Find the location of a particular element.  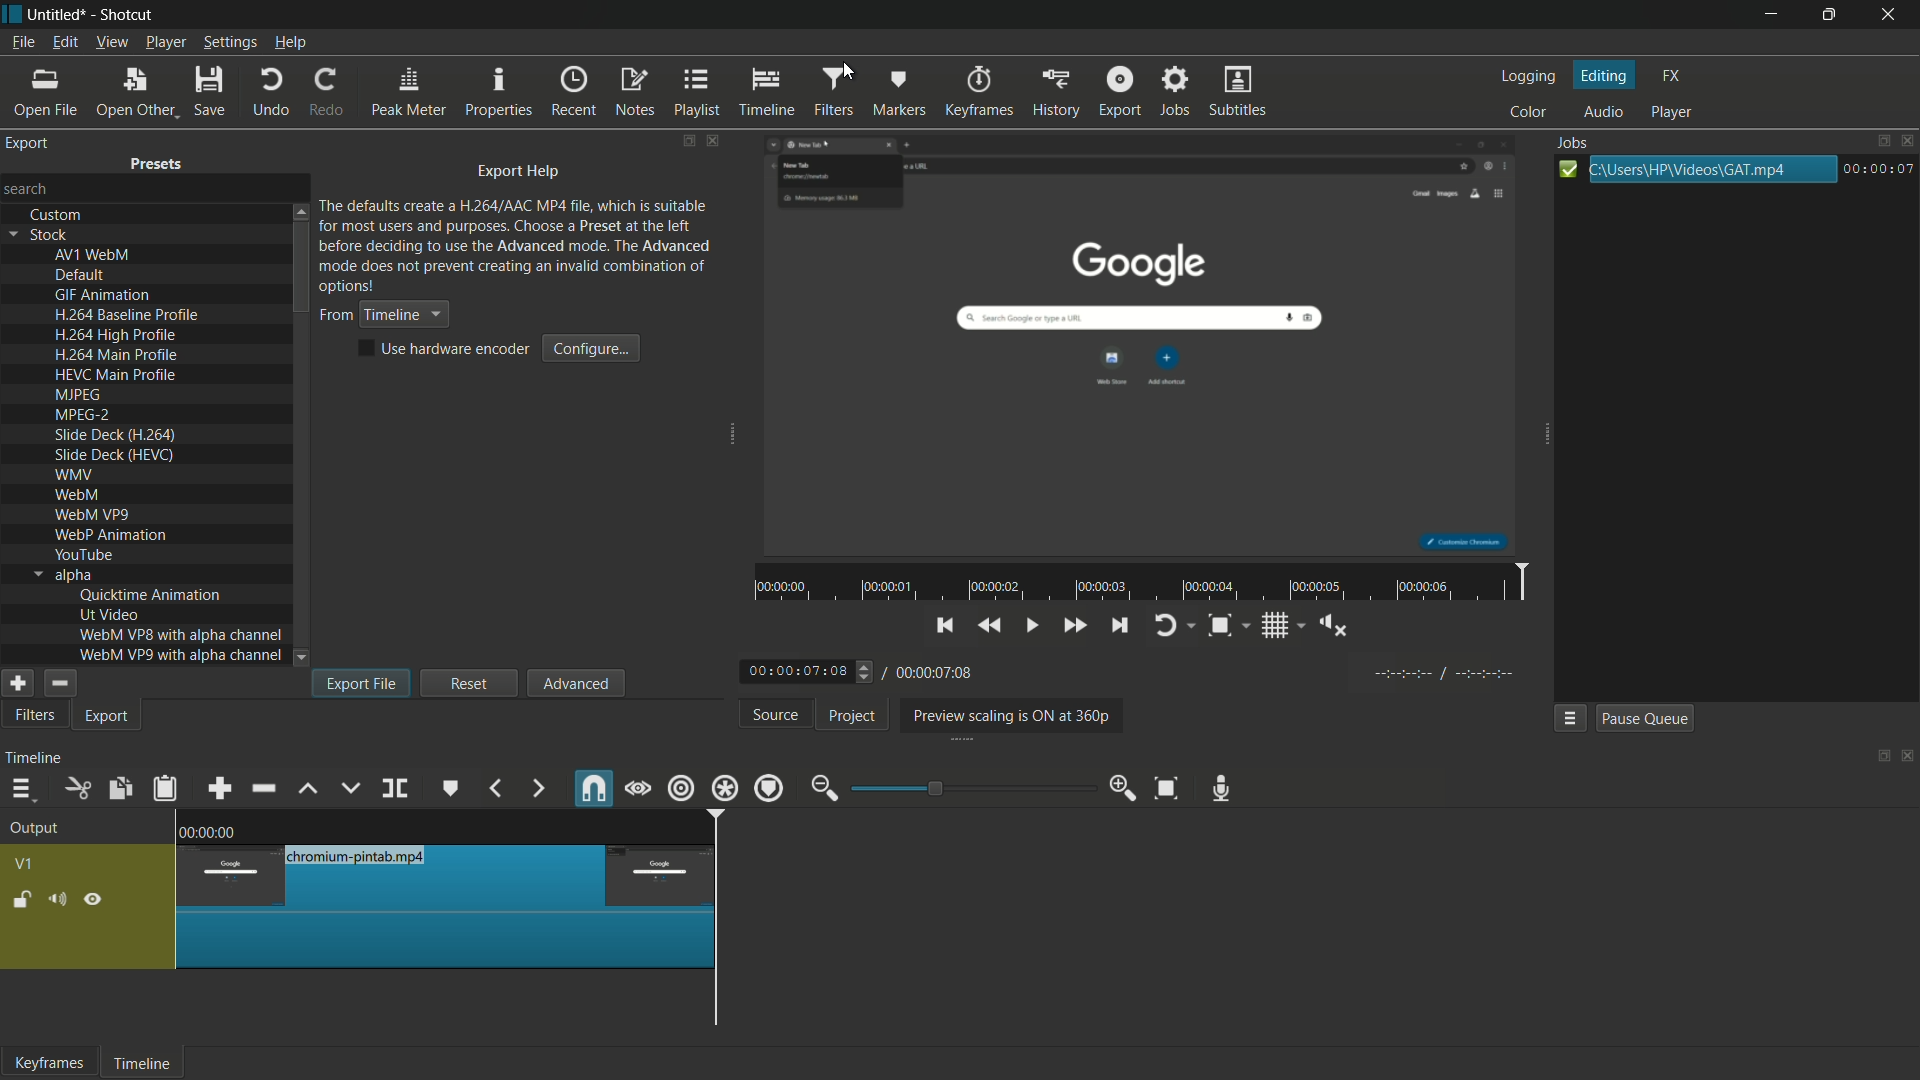

folder-1 is located at coordinates (523, 231).